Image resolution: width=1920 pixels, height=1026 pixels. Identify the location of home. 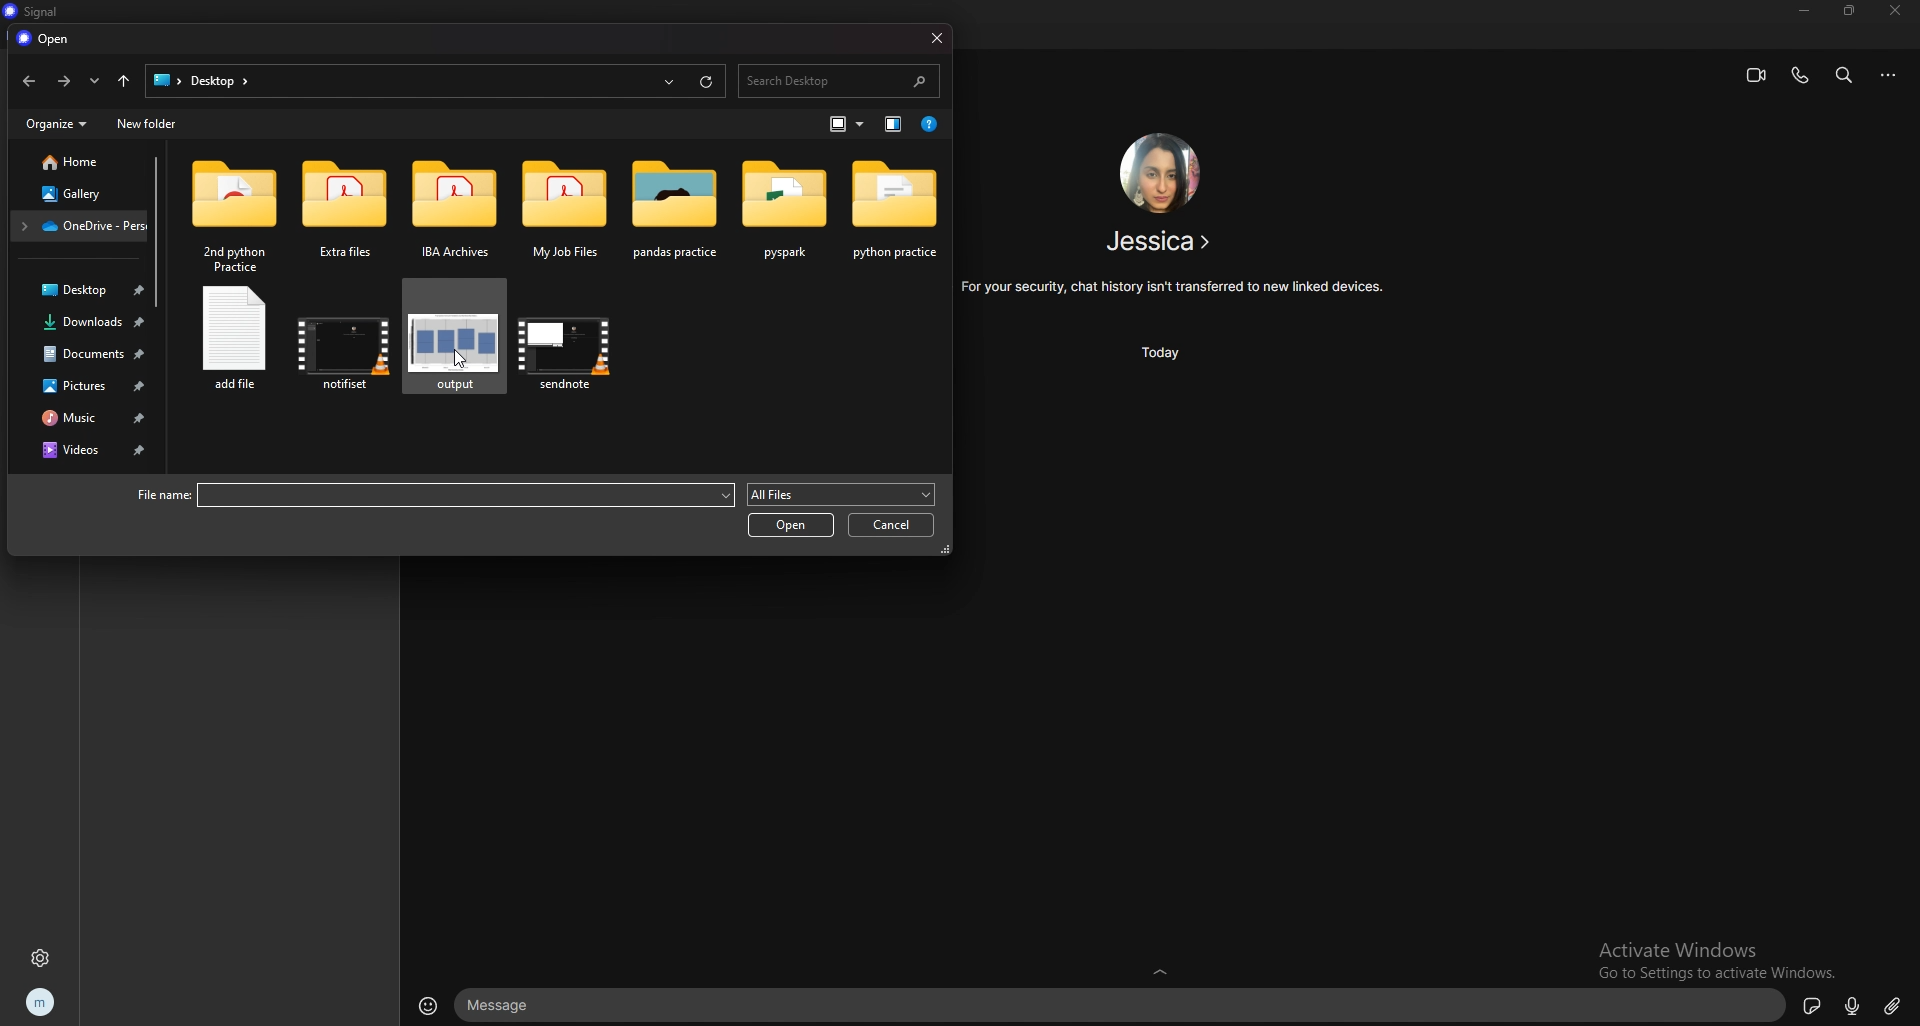
(81, 162).